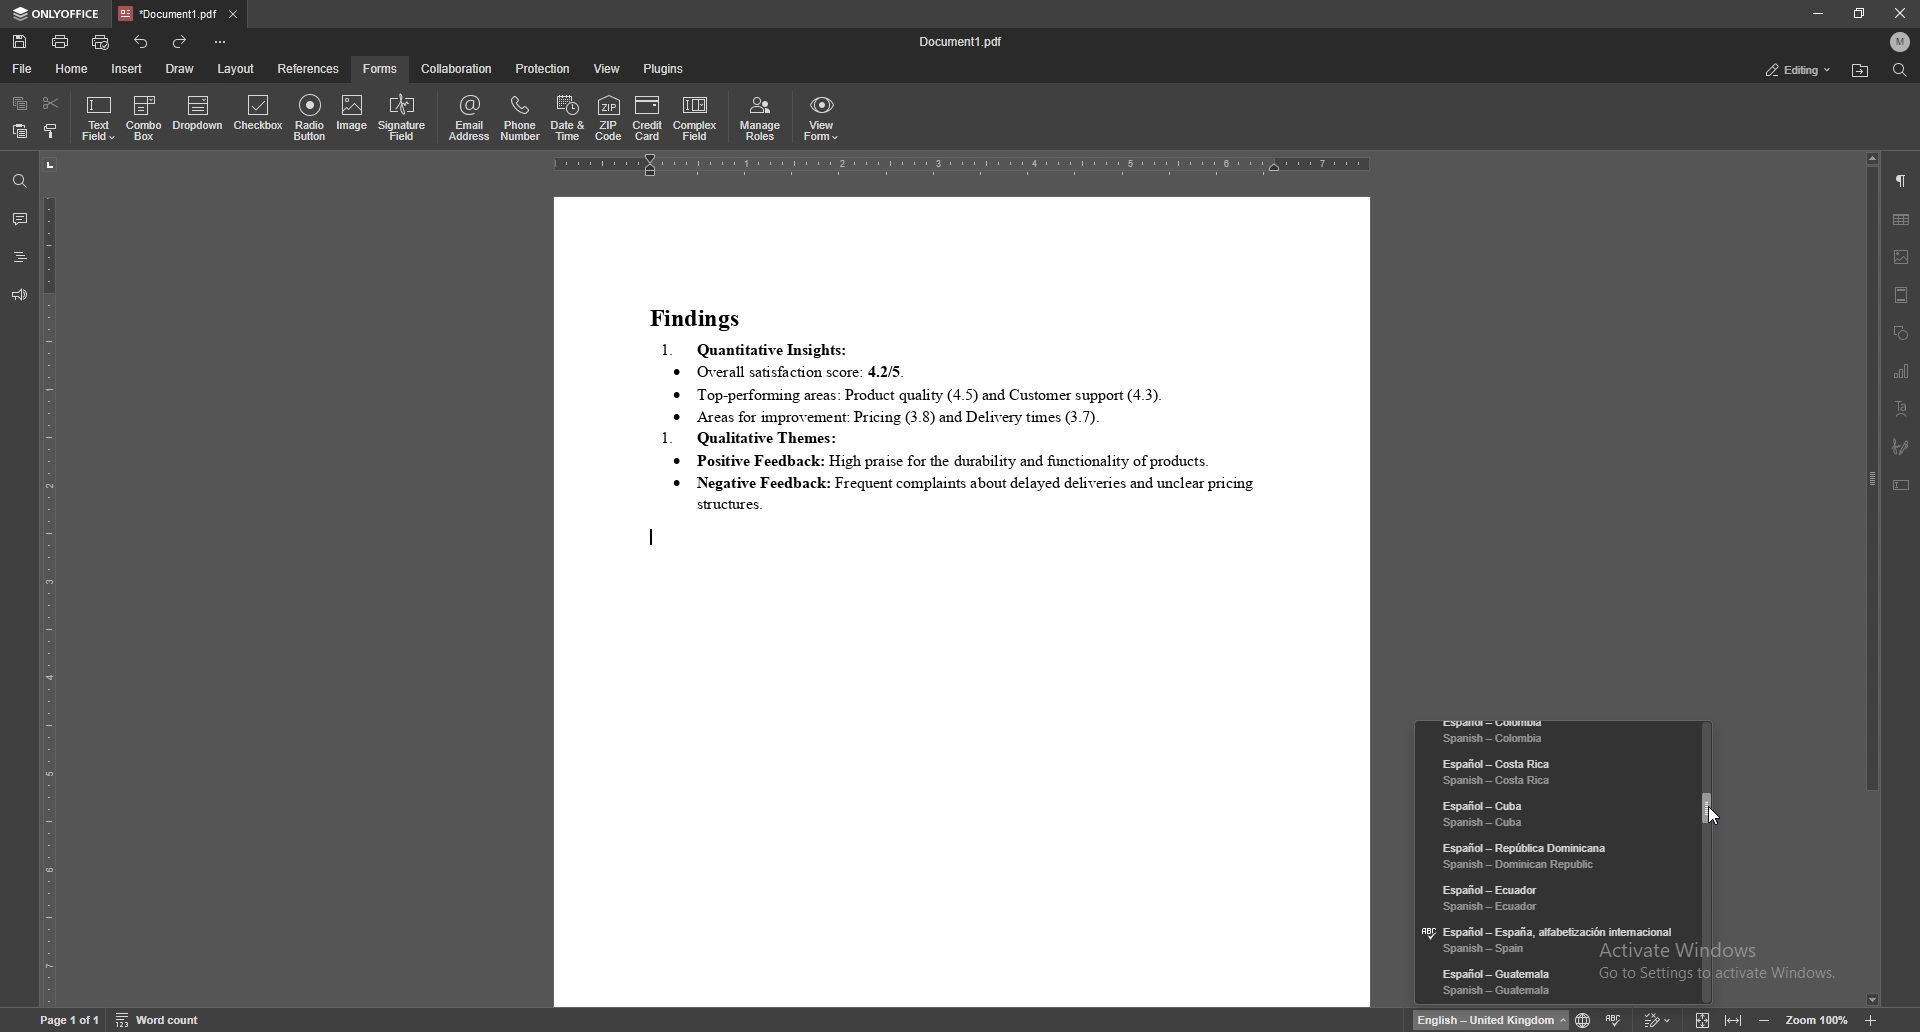 The image size is (1920, 1032). Describe the element at coordinates (761, 119) in the screenshot. I see `manage roles` at that location.